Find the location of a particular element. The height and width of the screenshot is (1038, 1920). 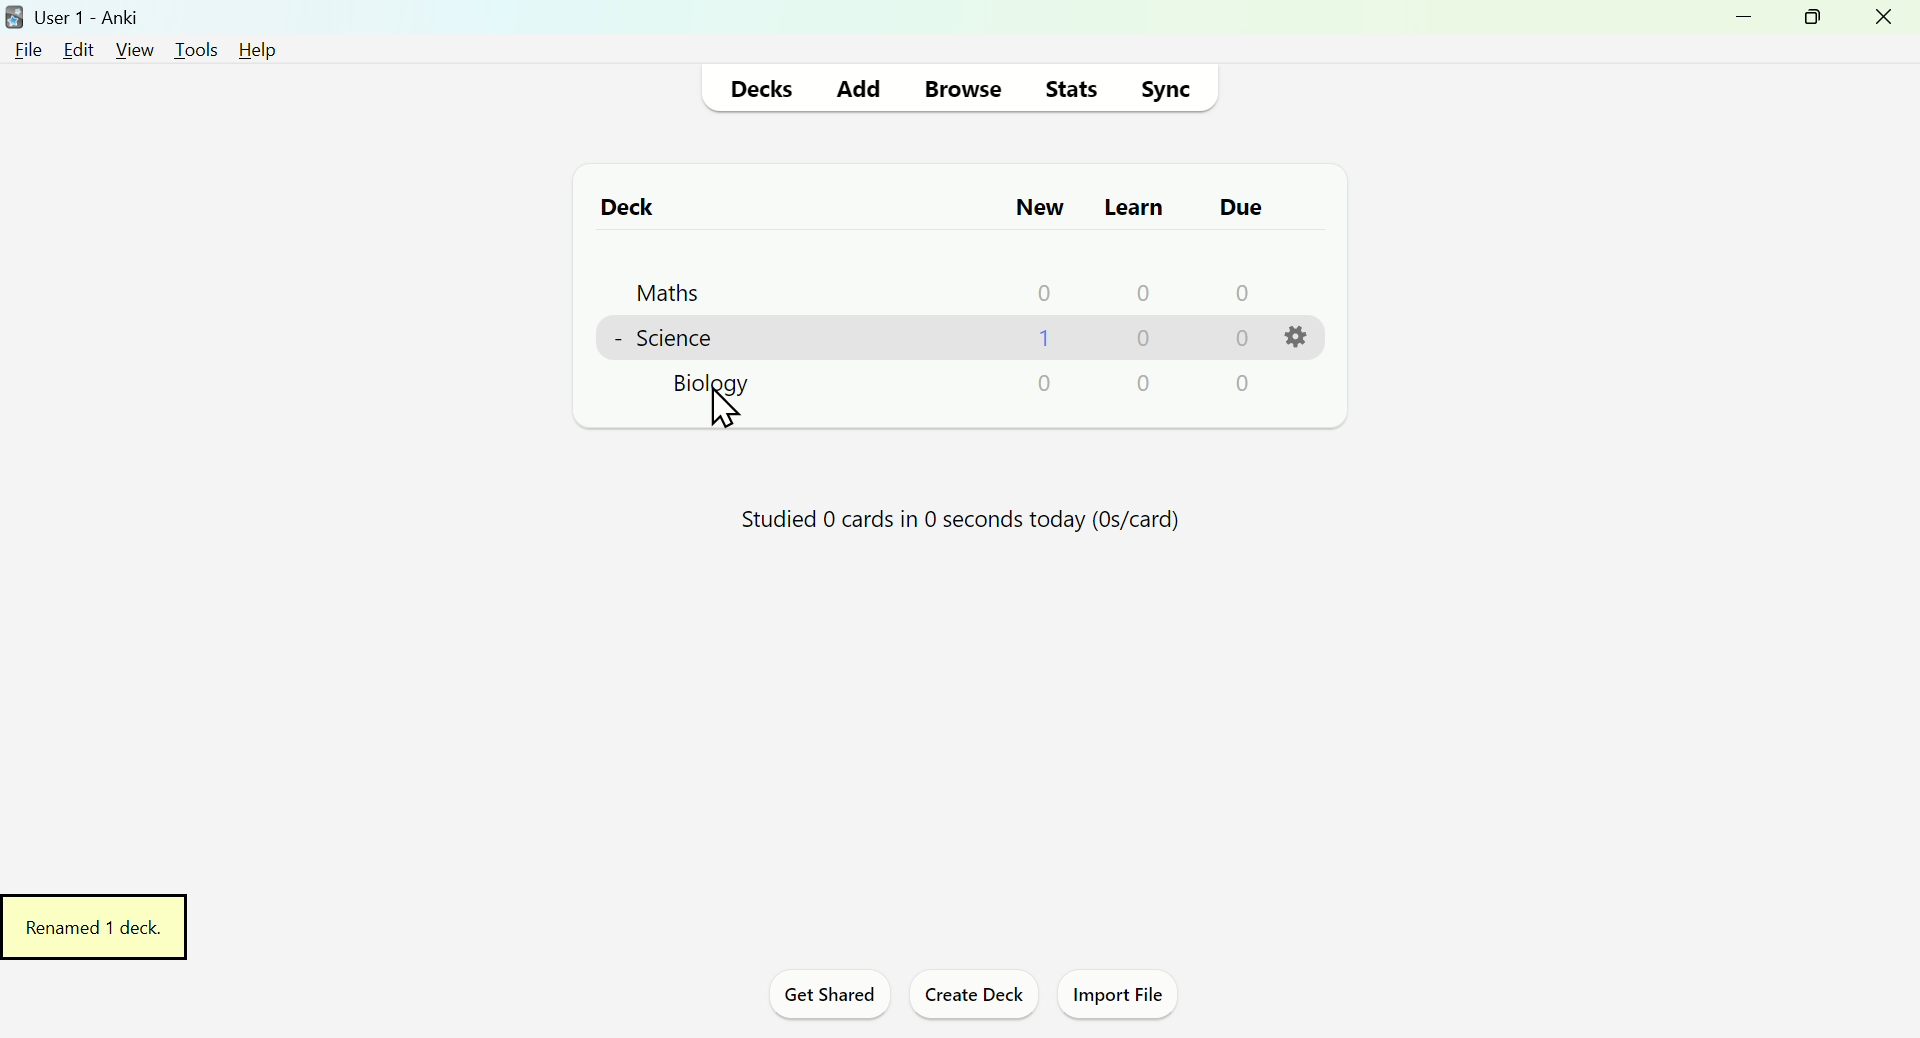

0 is located at coordinates (1238, 339).